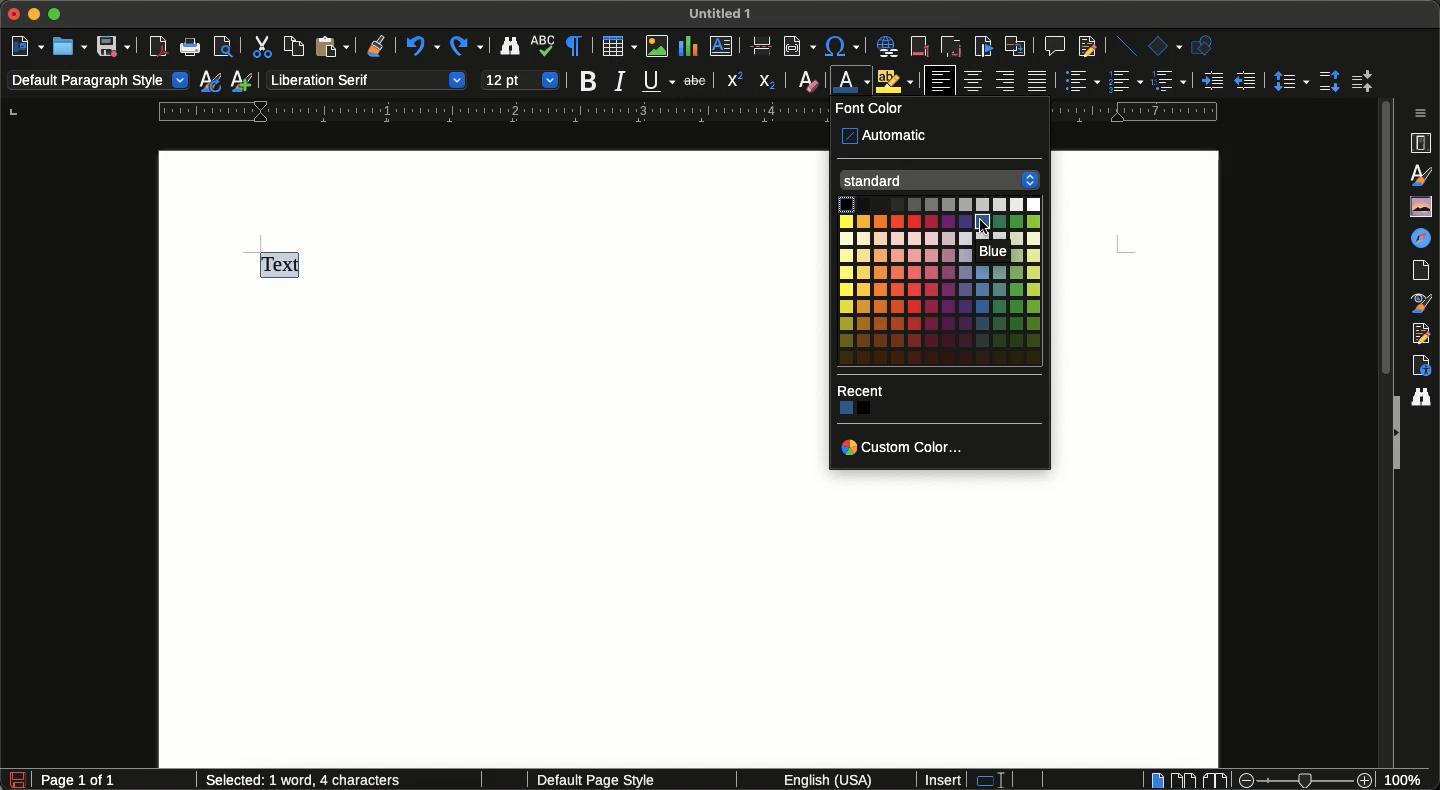 The image size is (1440, 790). I want to click on Update selected style, so click(211, 81).